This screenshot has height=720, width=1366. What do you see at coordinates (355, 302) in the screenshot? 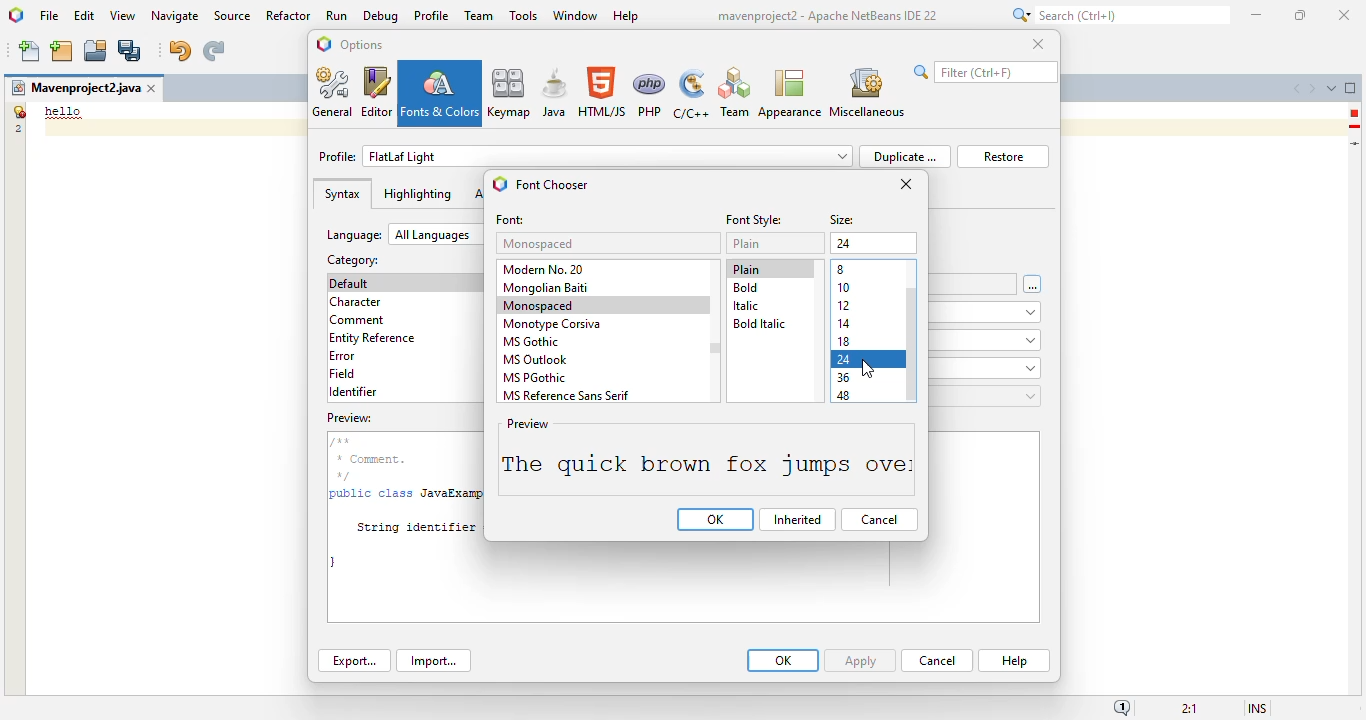
I see `character` at bounding box center [355, 302].